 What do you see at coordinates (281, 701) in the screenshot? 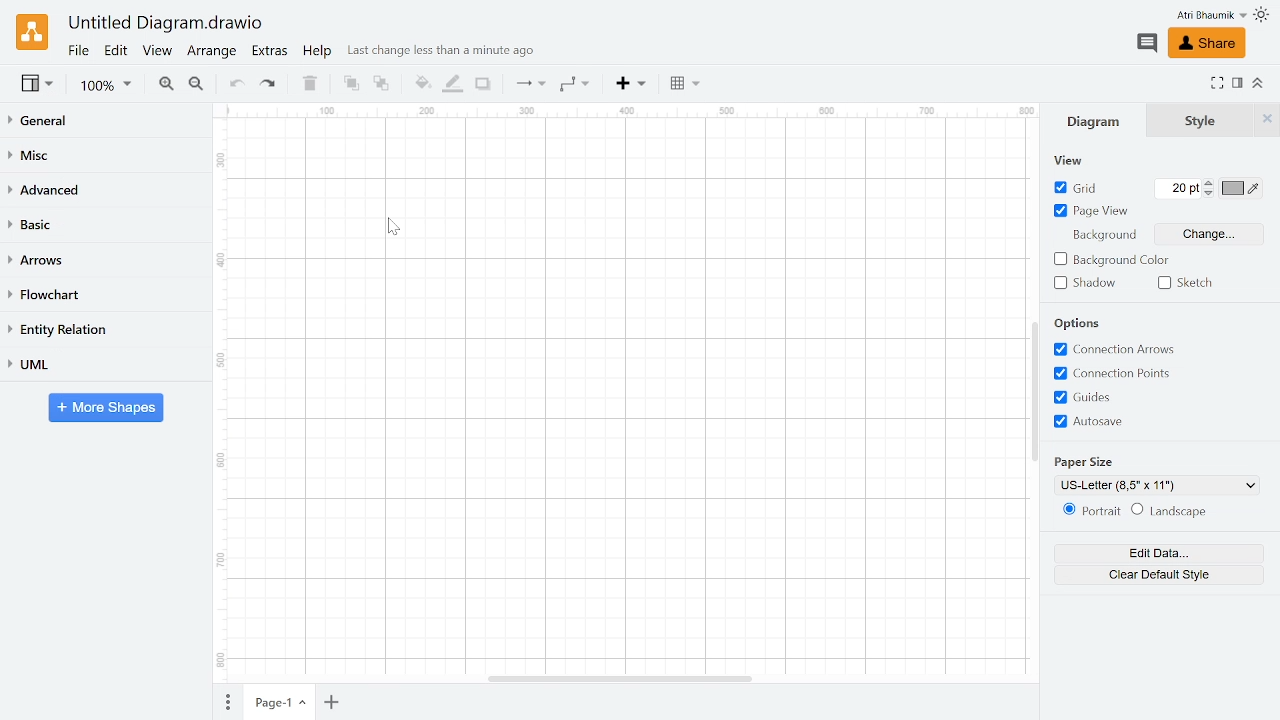
I see `Current page` at bounding box center [281, 701].